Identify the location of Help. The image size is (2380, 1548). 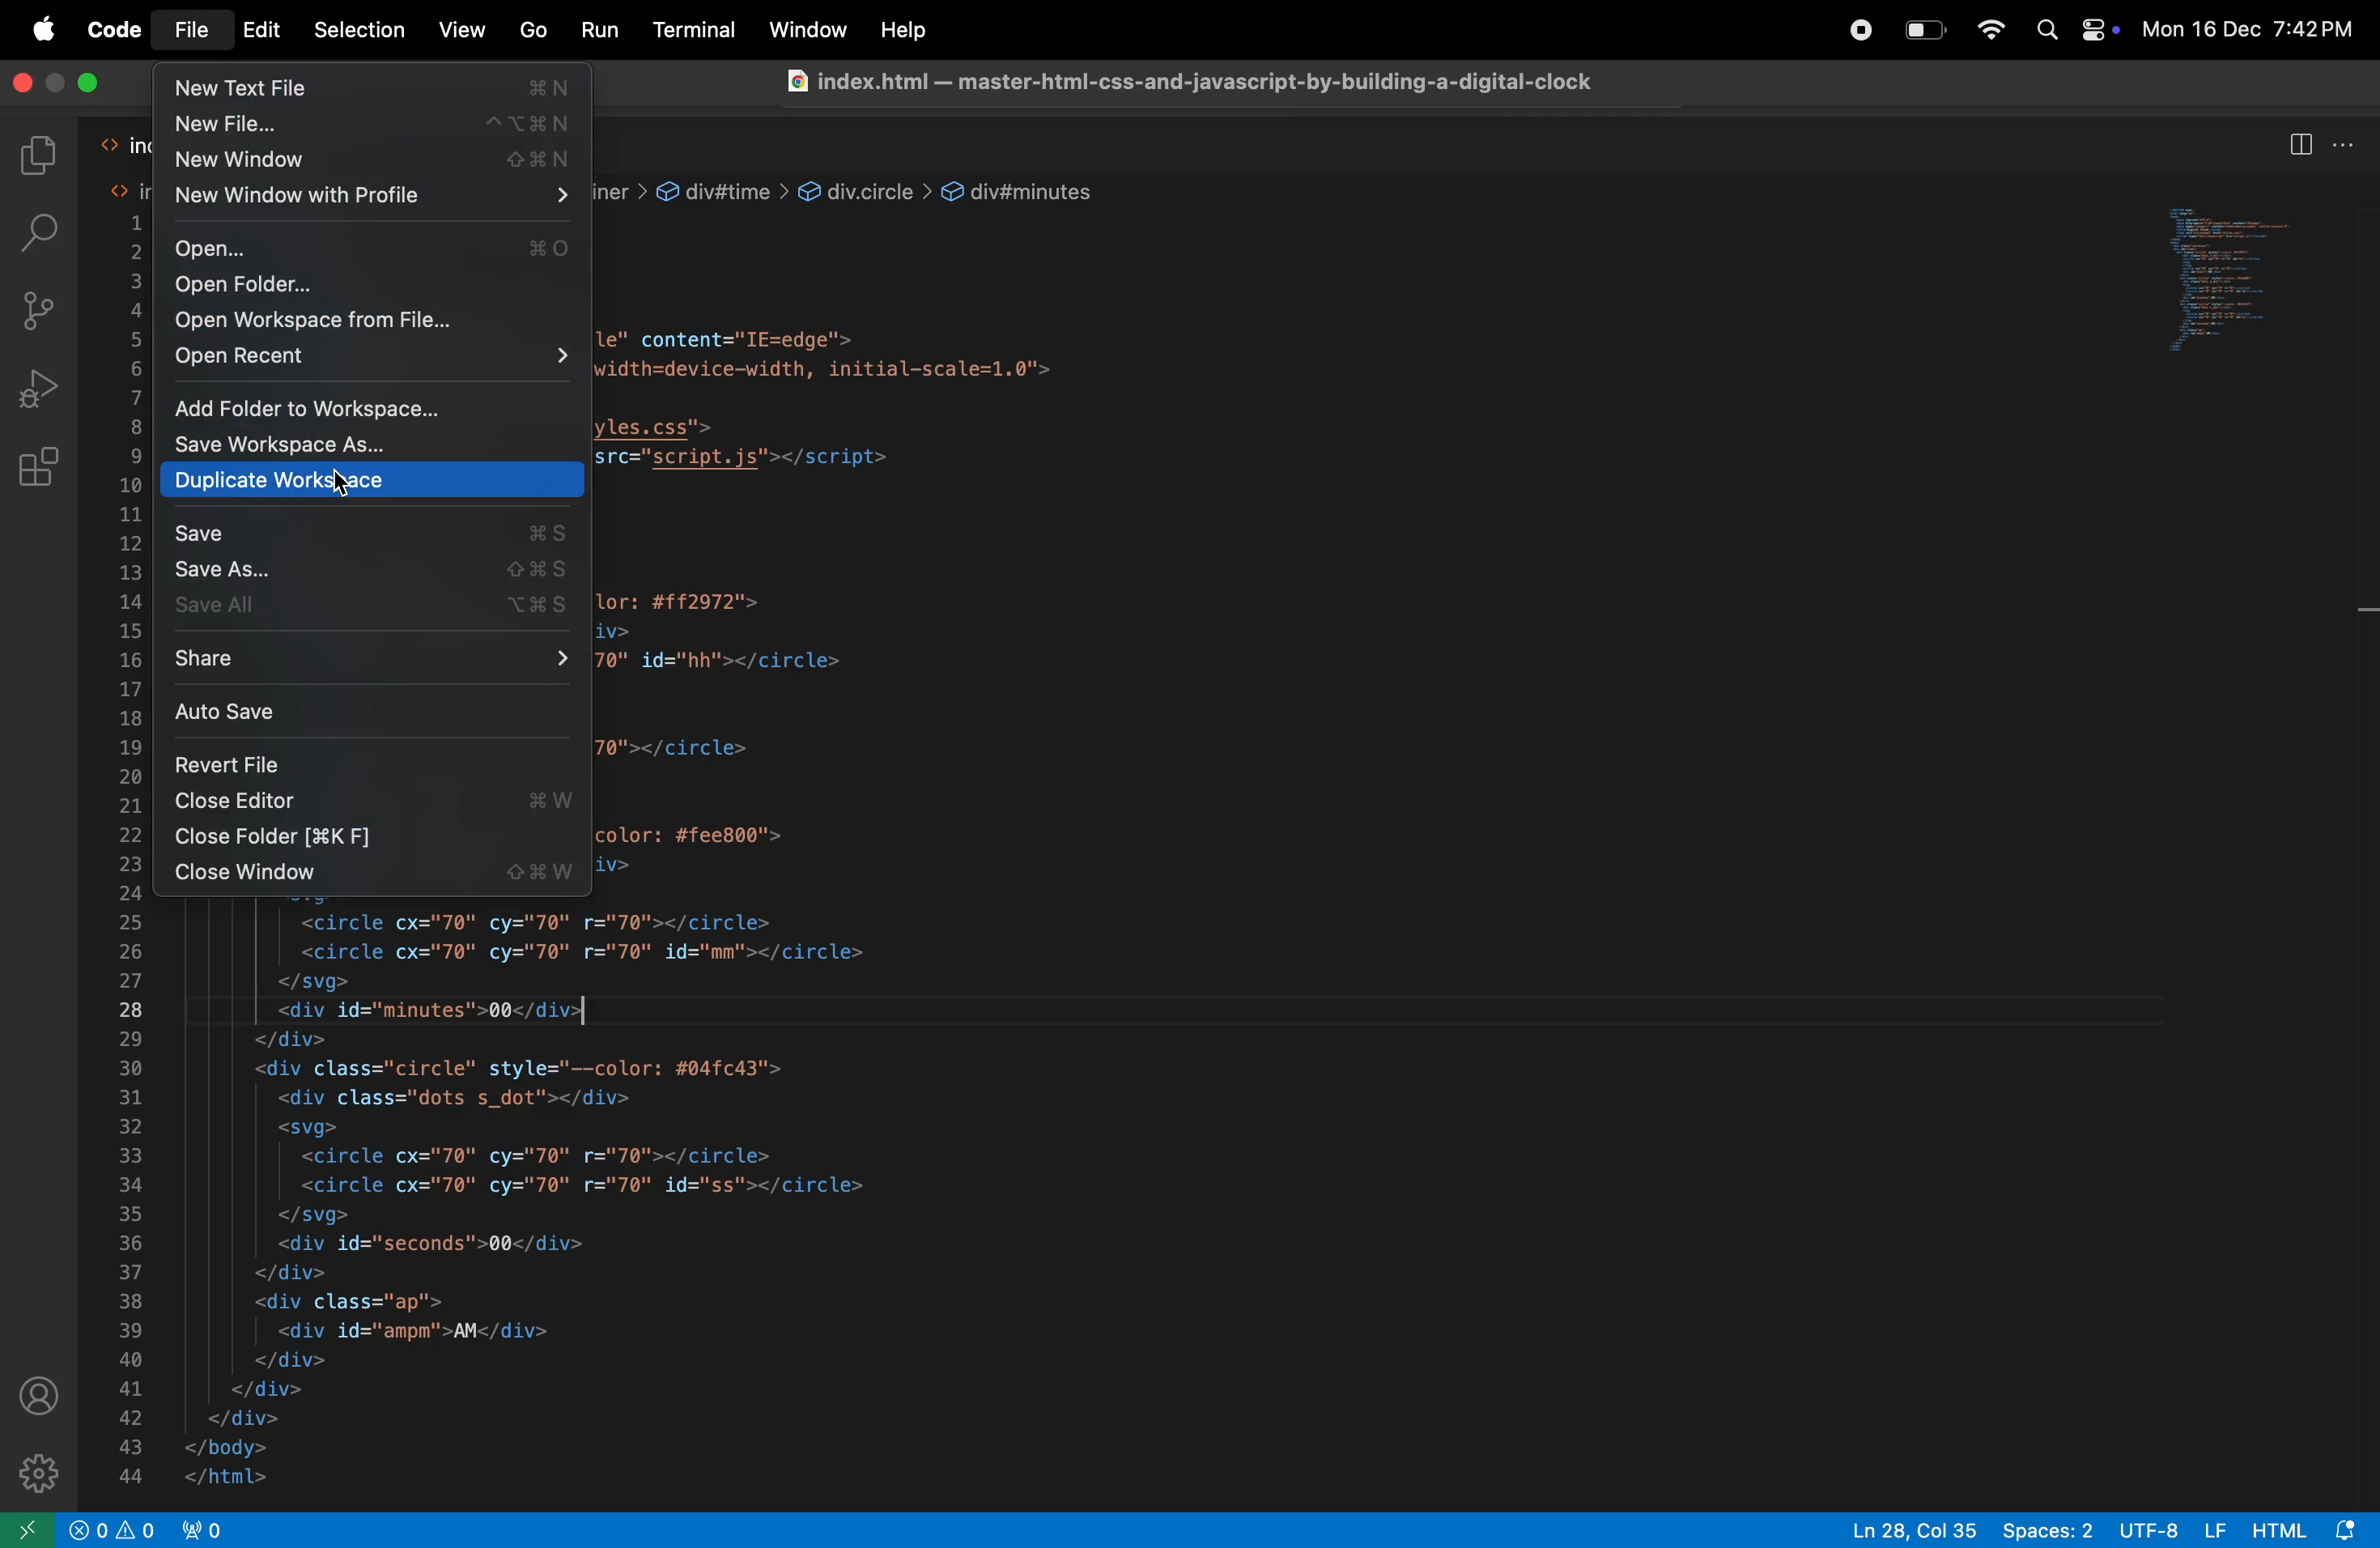
(906, 30).